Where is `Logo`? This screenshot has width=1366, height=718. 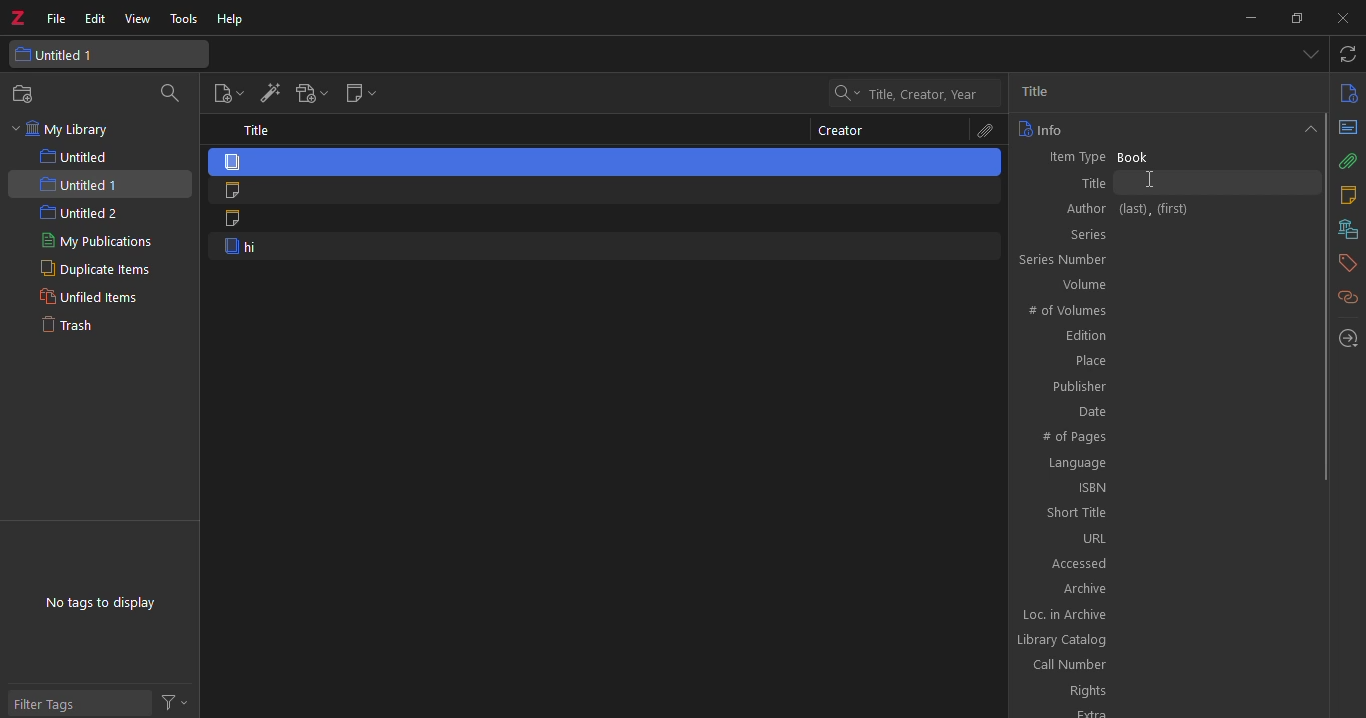 Logo is located at coordinates (17, 14).